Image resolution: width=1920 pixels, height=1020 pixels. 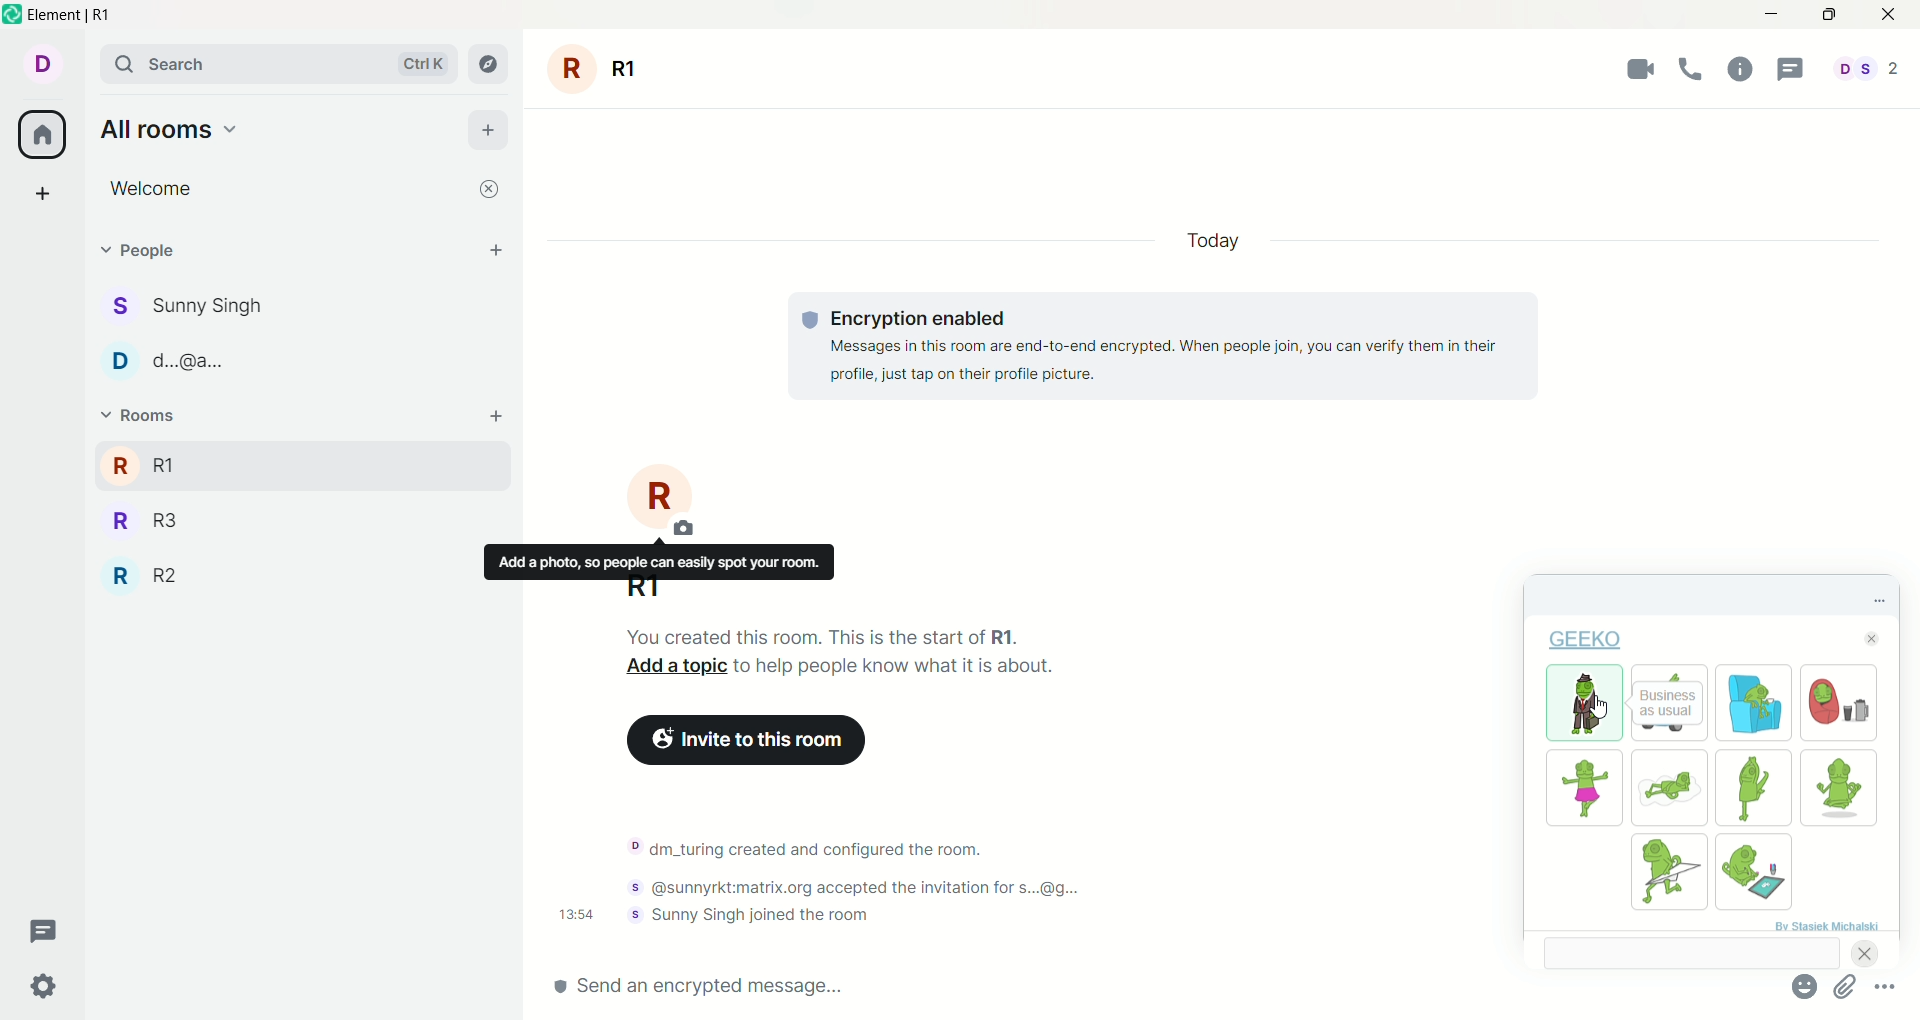 I want to click on threads, so click(x=44, y=932).